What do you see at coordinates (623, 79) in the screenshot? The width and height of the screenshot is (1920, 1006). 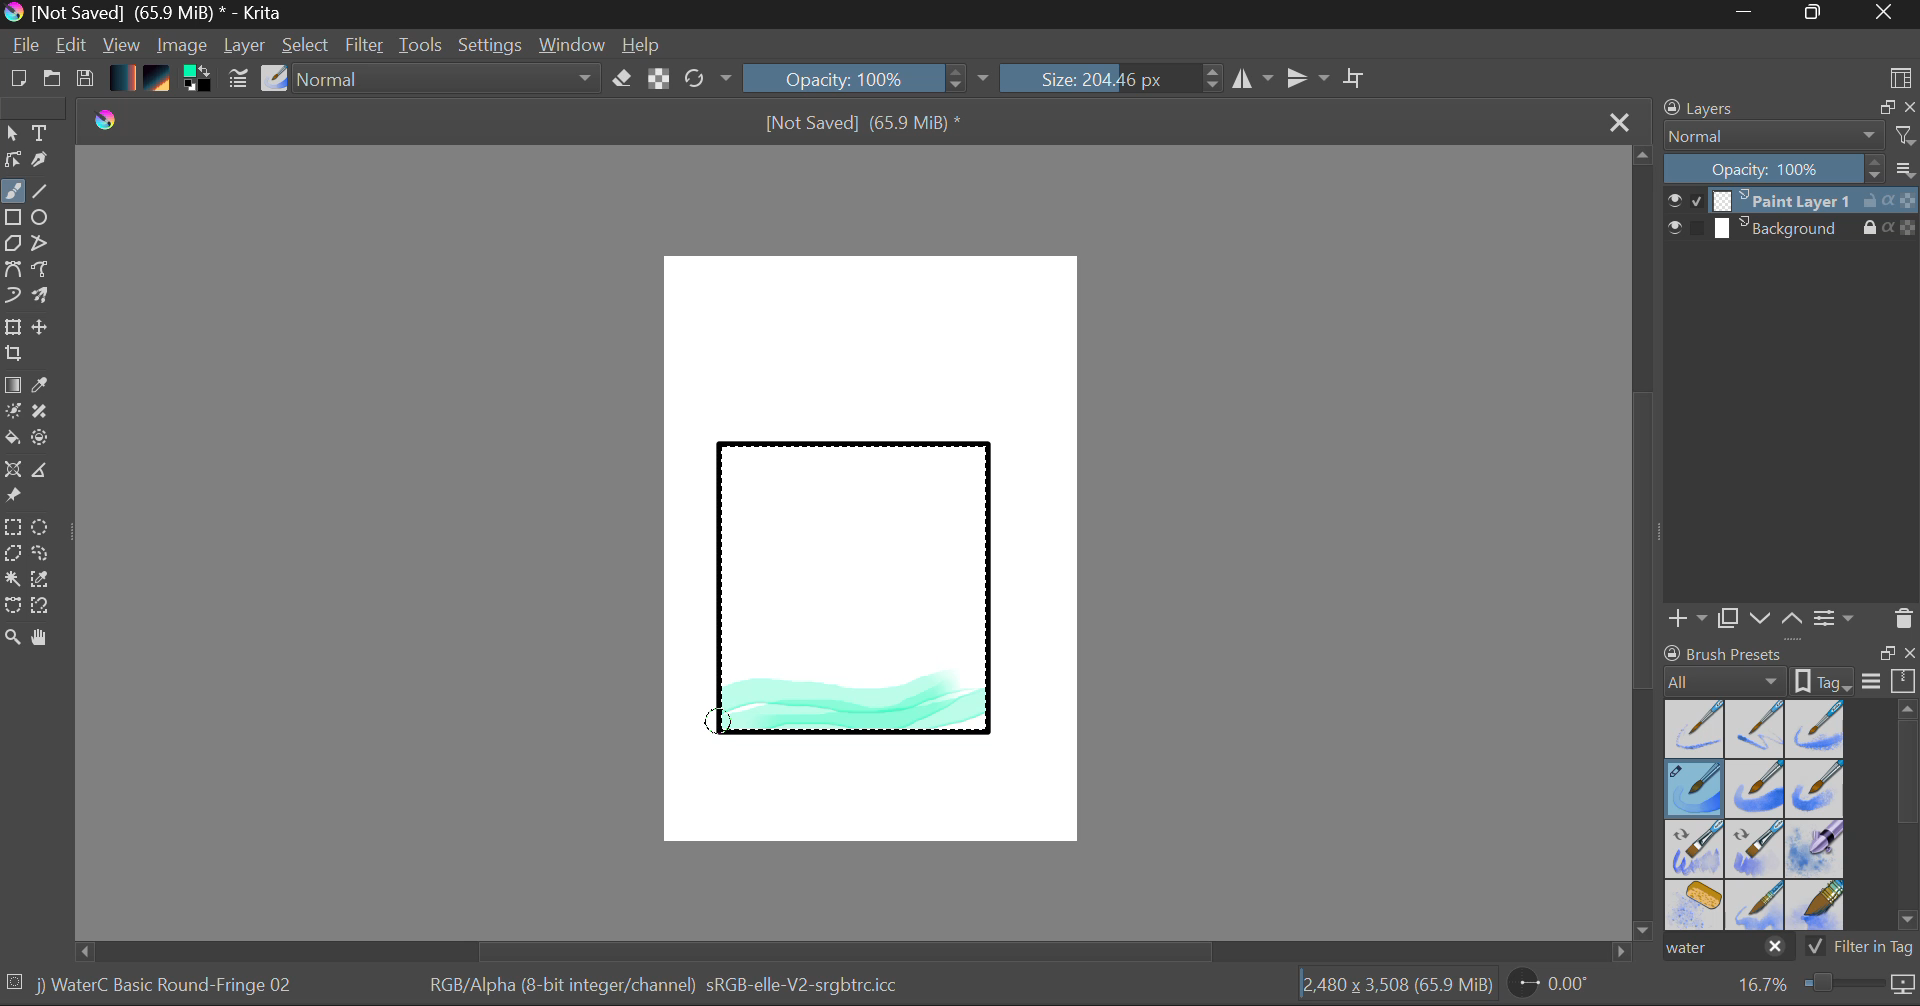 I see `Eraser` at bounding box center [623, 79].